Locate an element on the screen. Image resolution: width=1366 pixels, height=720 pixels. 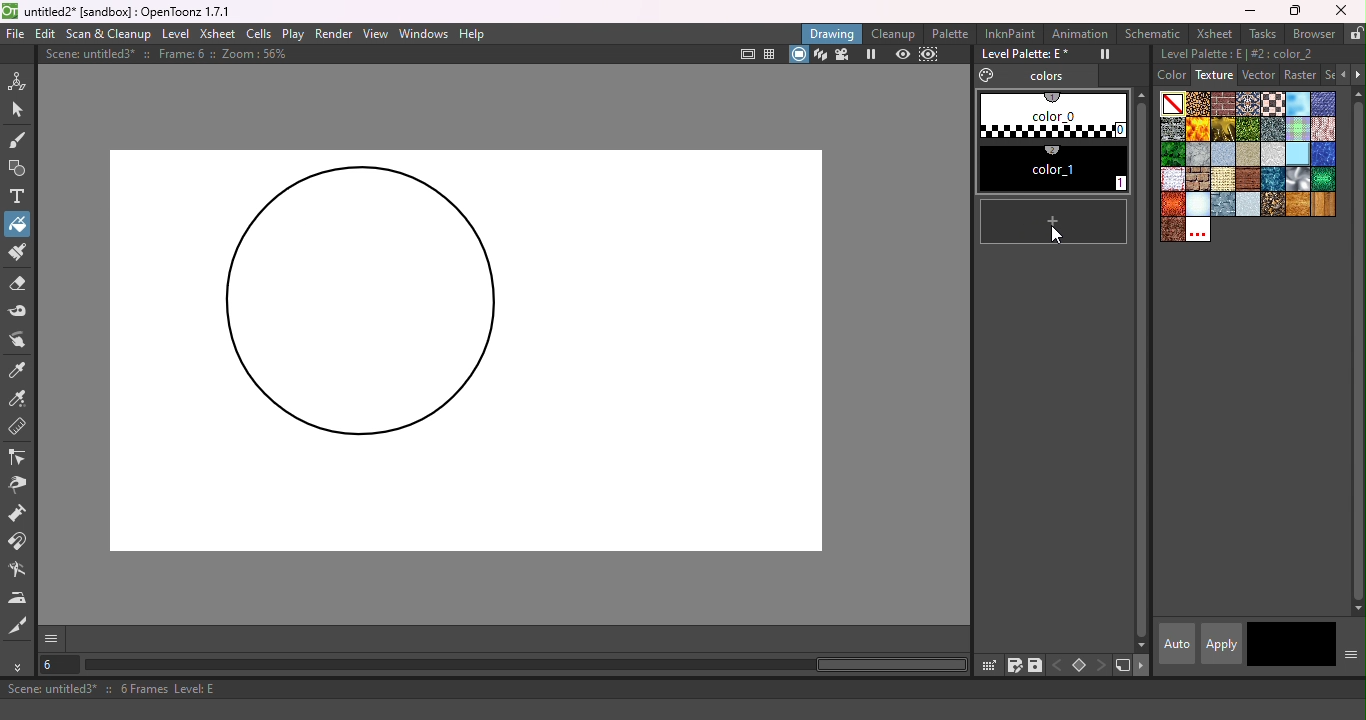
click & drag palette into studio palette is located at coordinates (988, 665).